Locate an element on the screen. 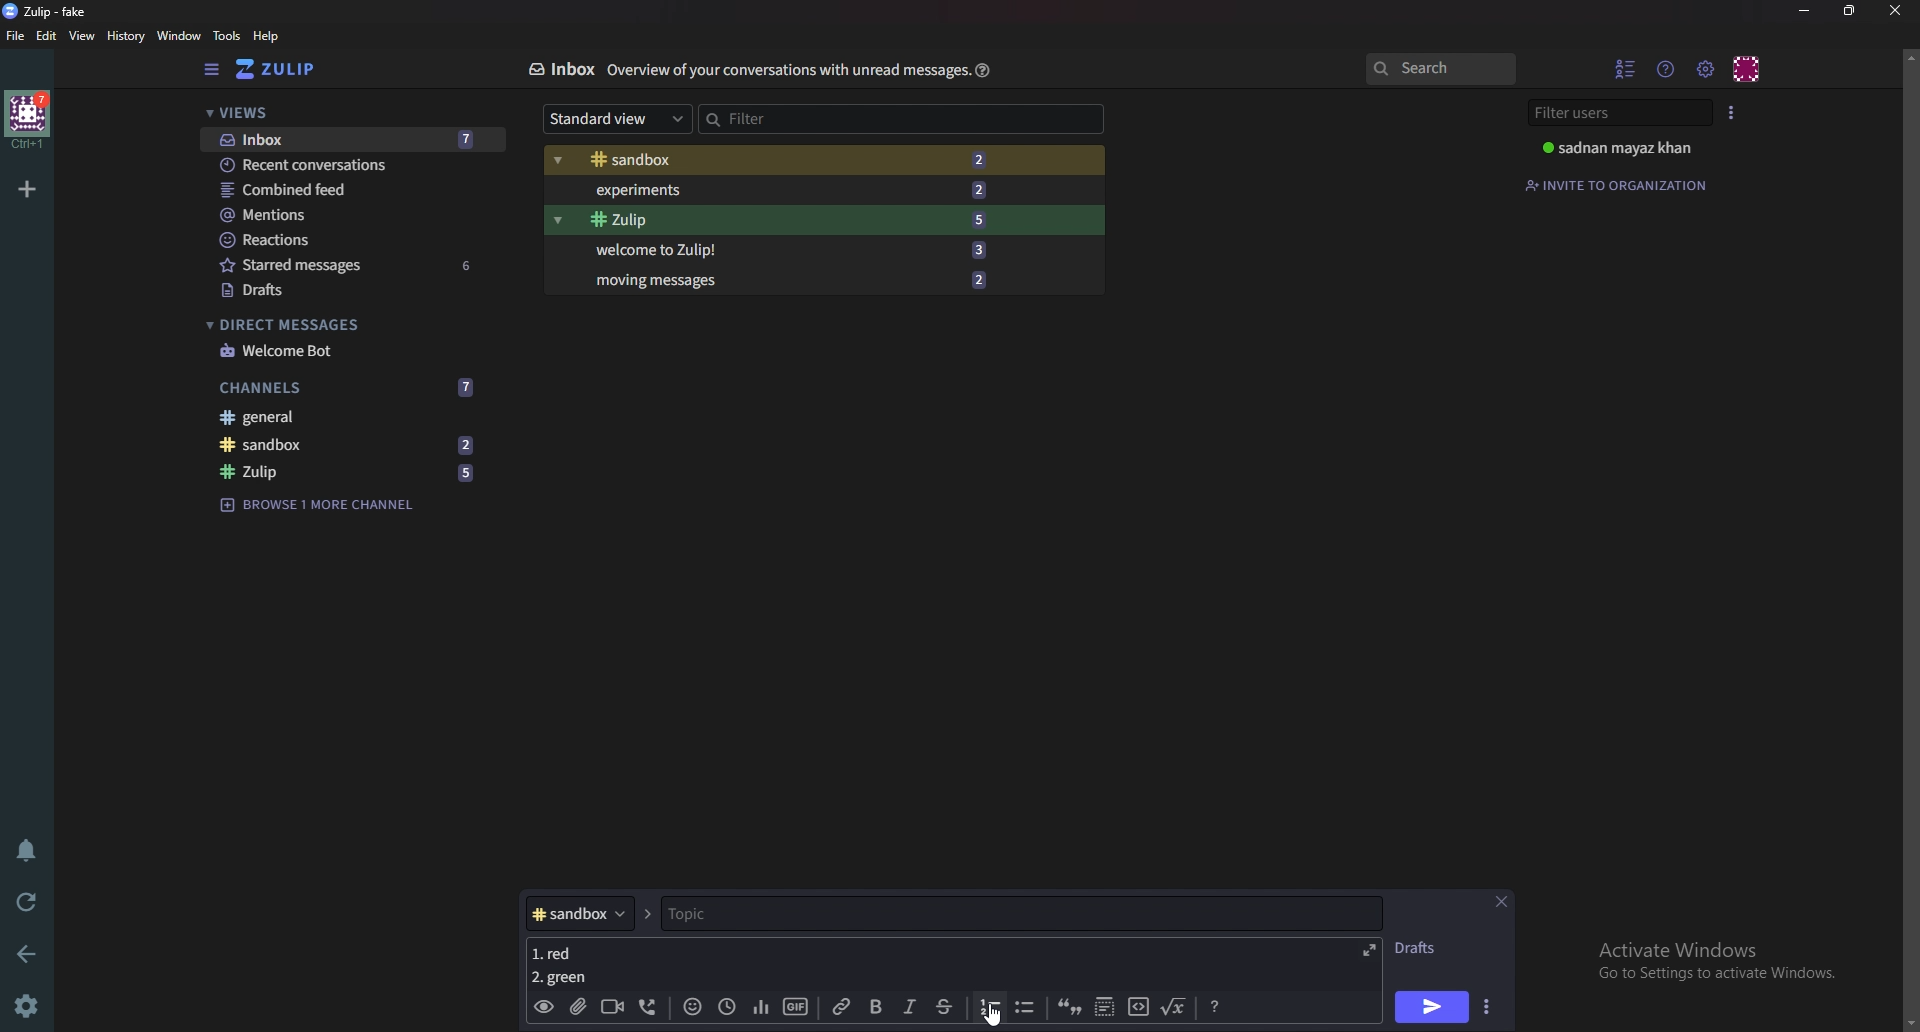 The height and width of the screenshot is (1032, 1920). Drafts is located at coordinates (1423, 948).